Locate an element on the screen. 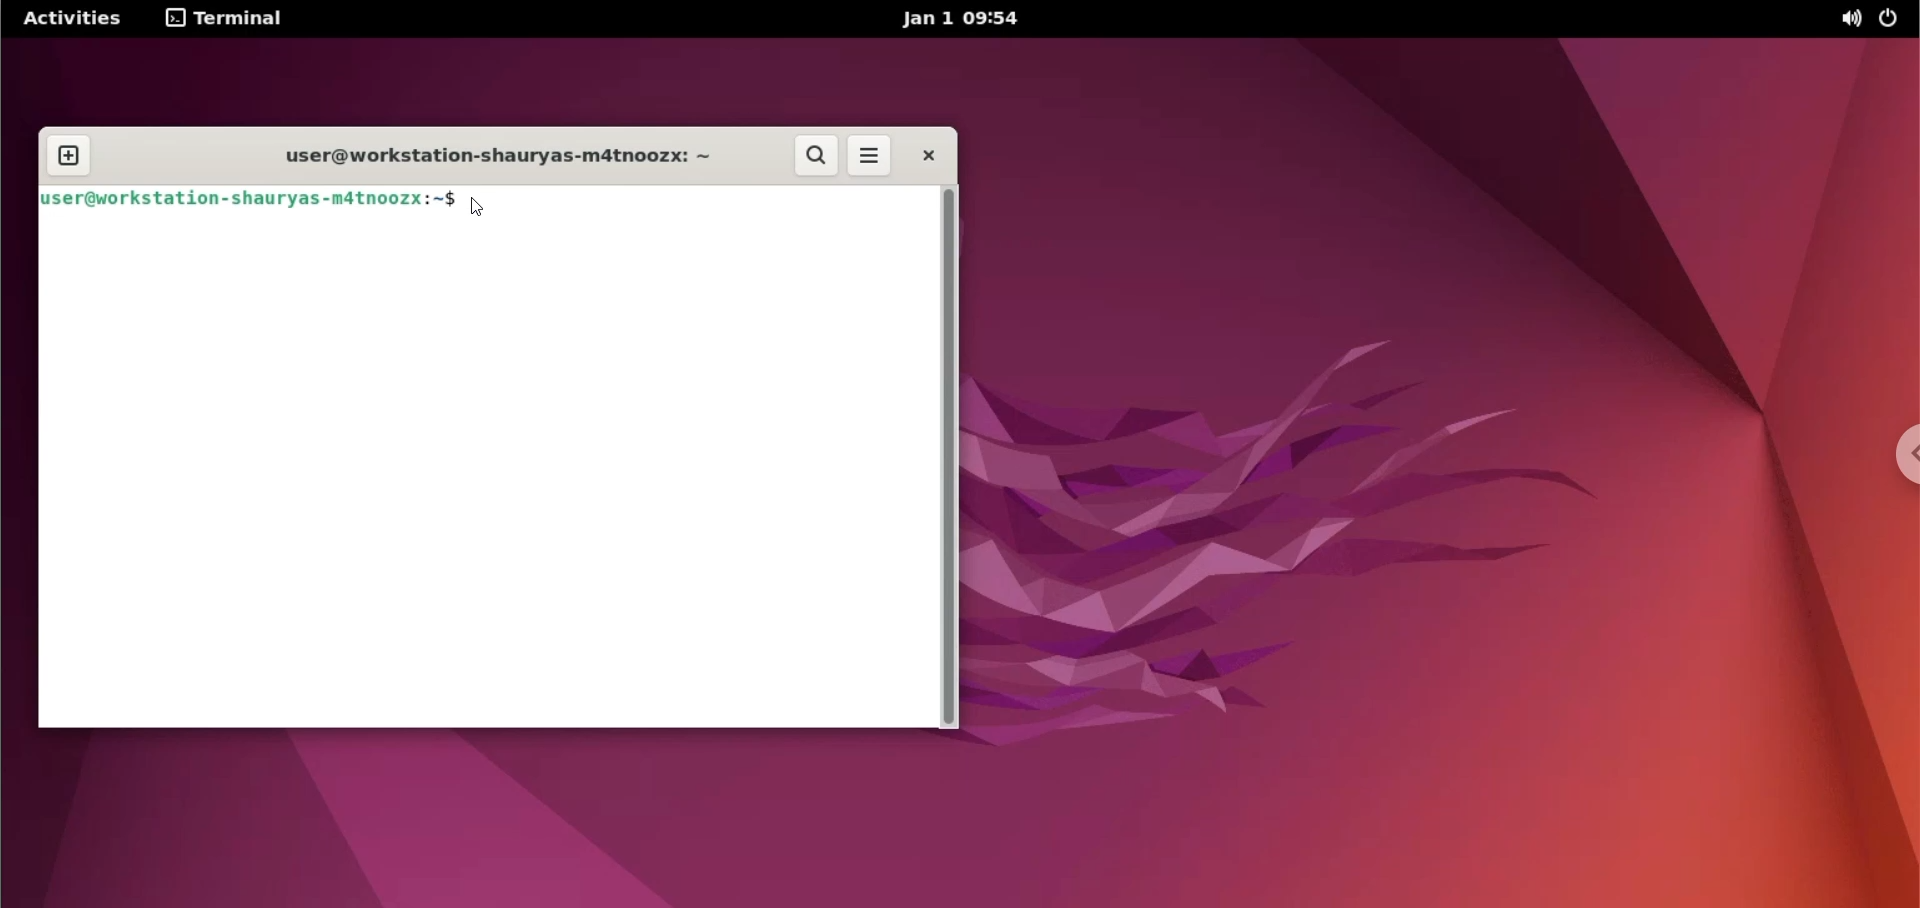  terminal  is located at coordinates (226, 21).